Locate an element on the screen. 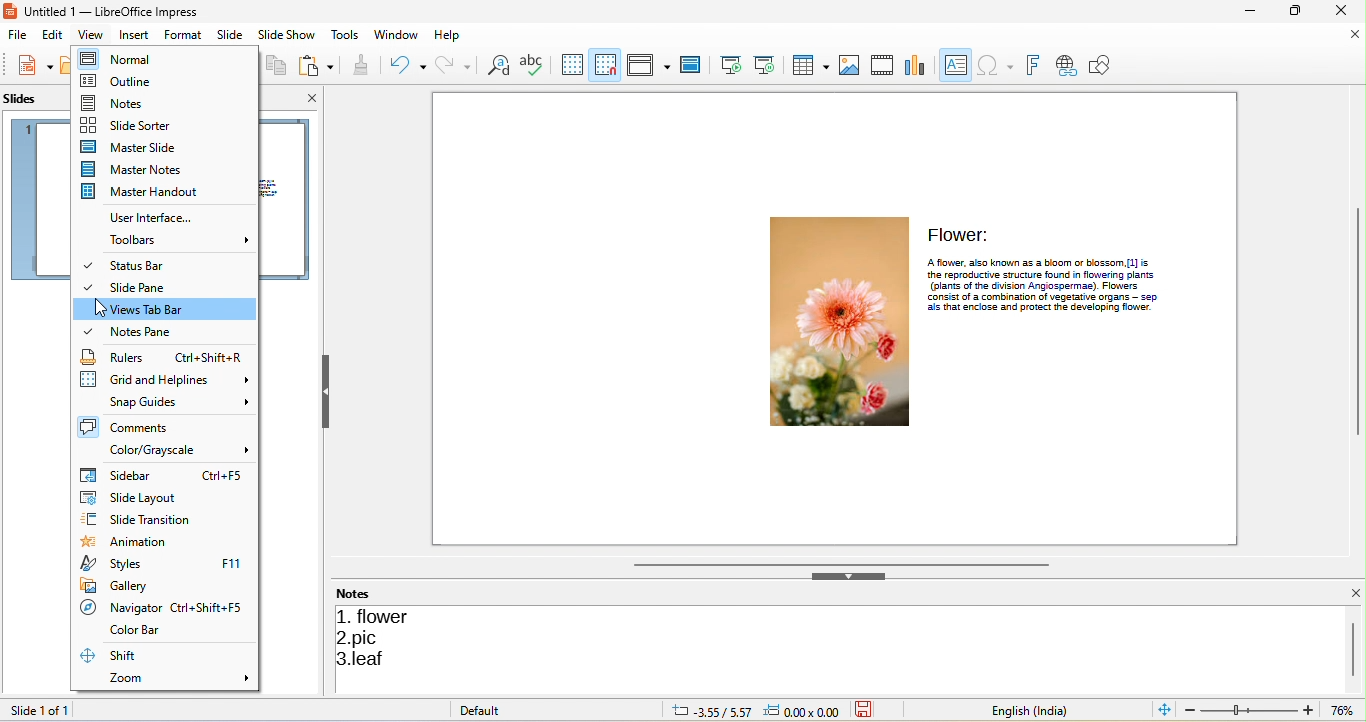 This screenshot has height=722, width=1366. 0.00x0.00 is located at coordinates (805, 711).